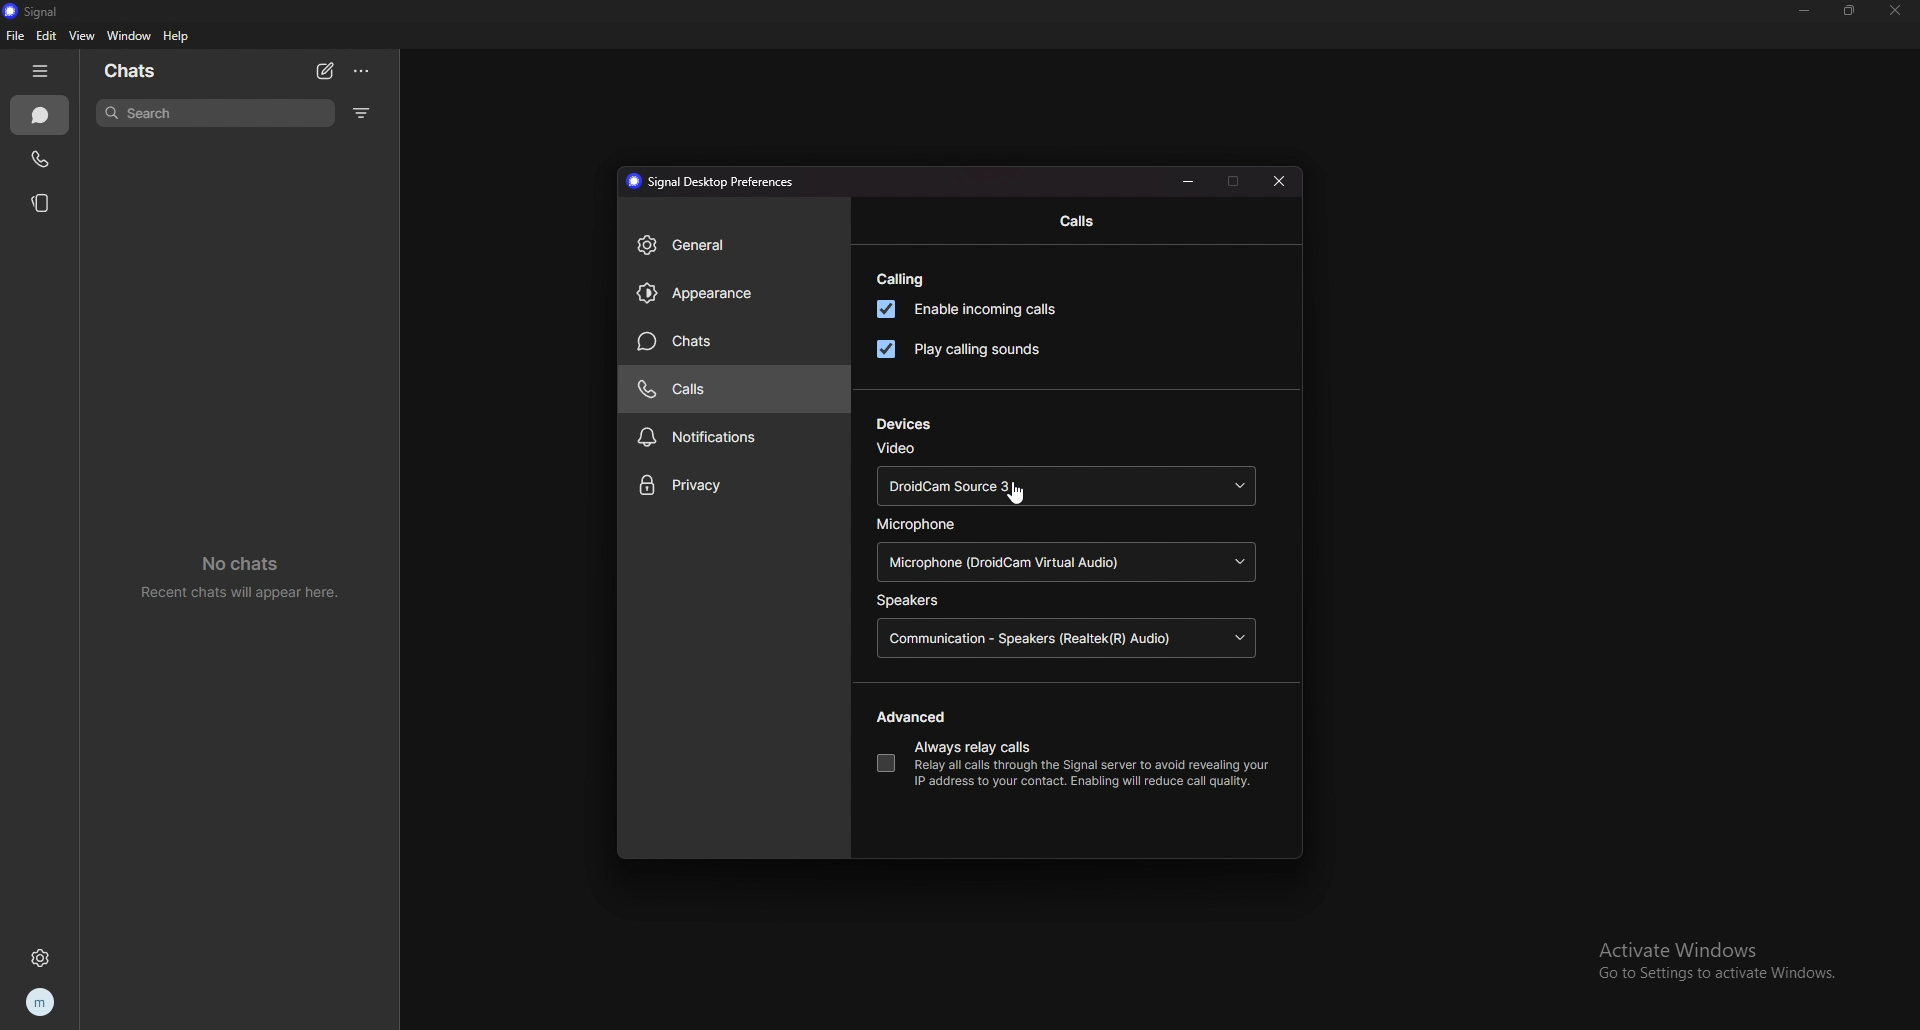  I want to click on settings, so click(44, 957).